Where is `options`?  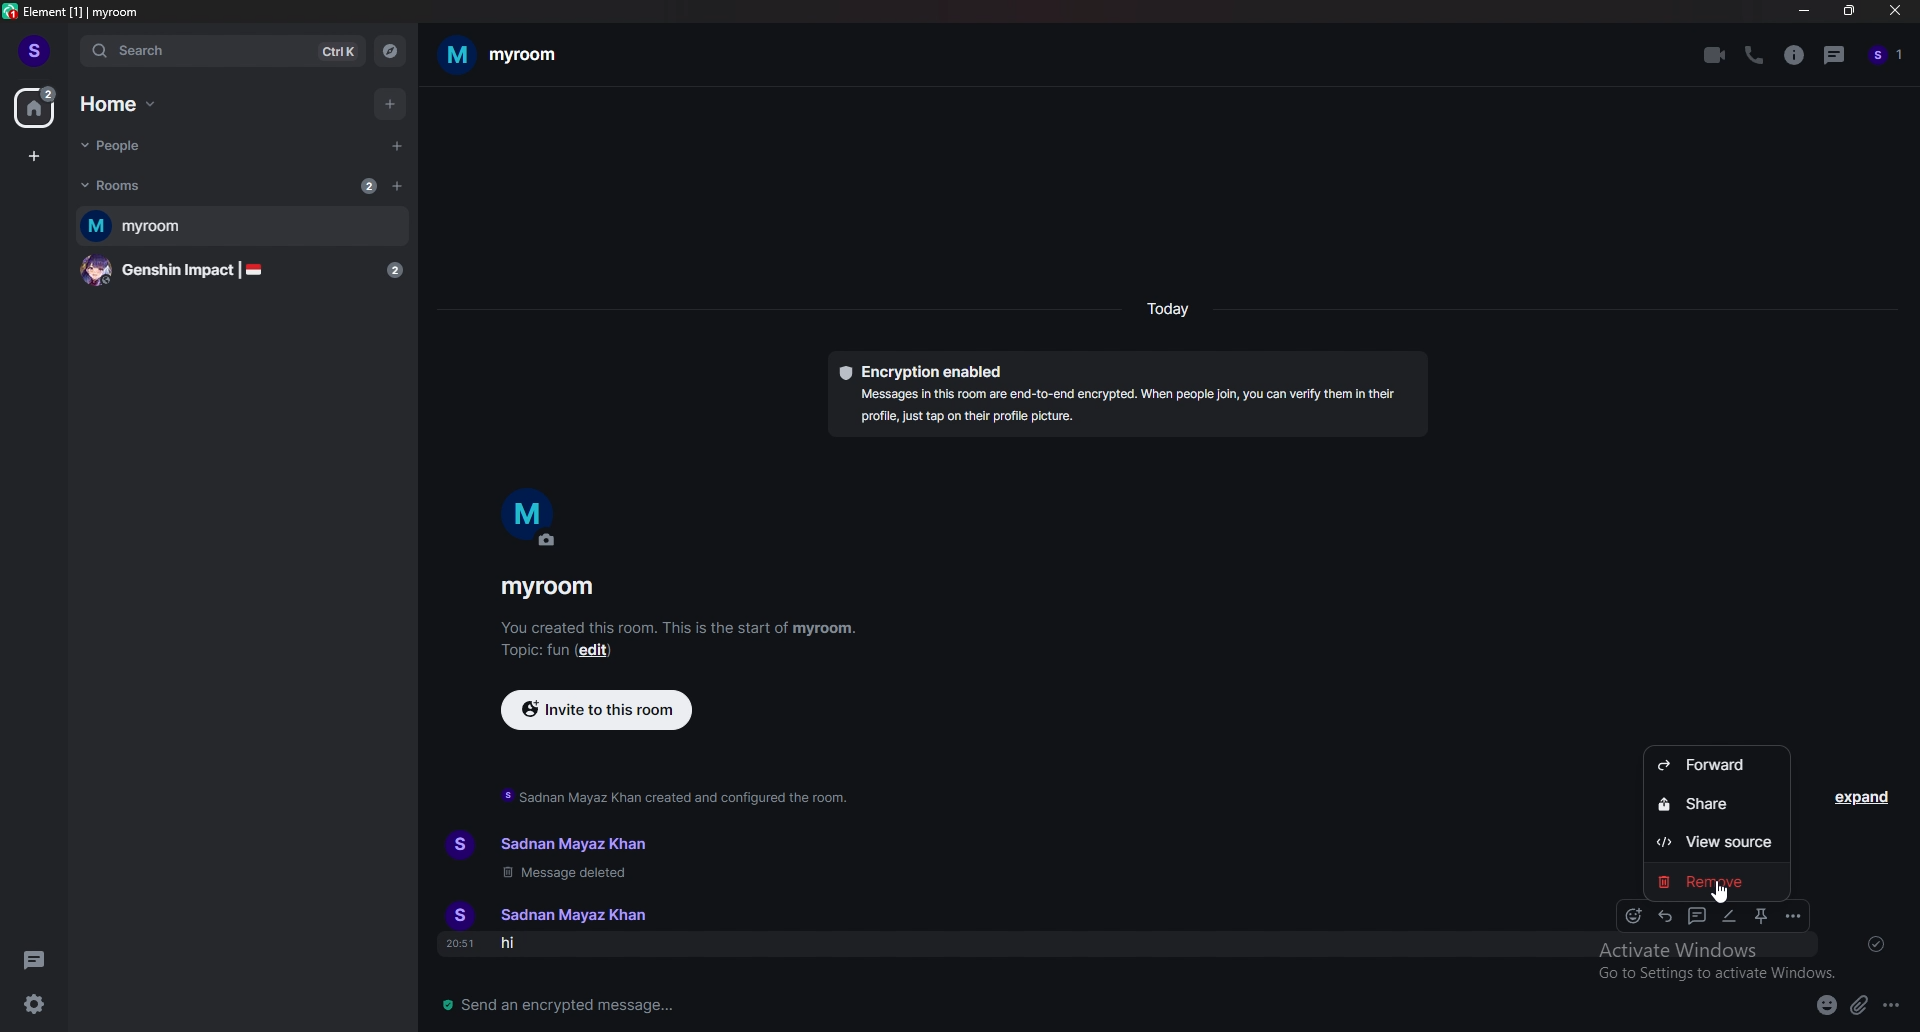 options is located at coordinates (1894, 1004).